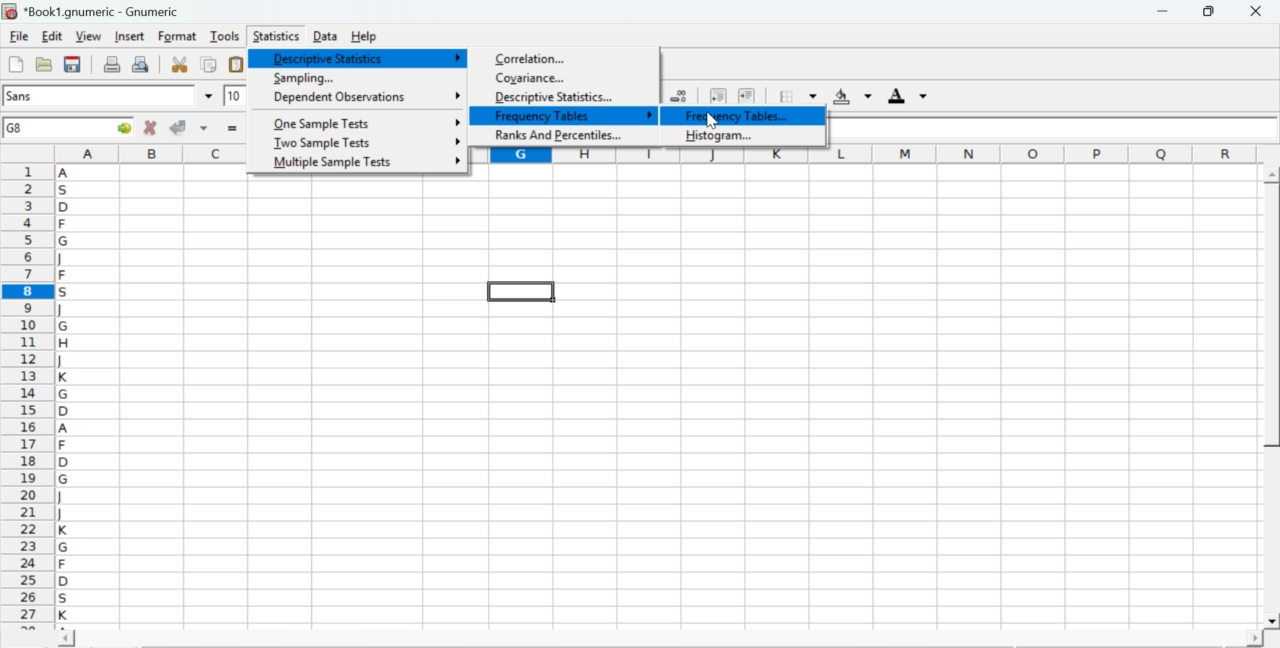 Image resolution: width=1280 pixels, height=648 pixels. I want to click on go to, so click(122, 127).